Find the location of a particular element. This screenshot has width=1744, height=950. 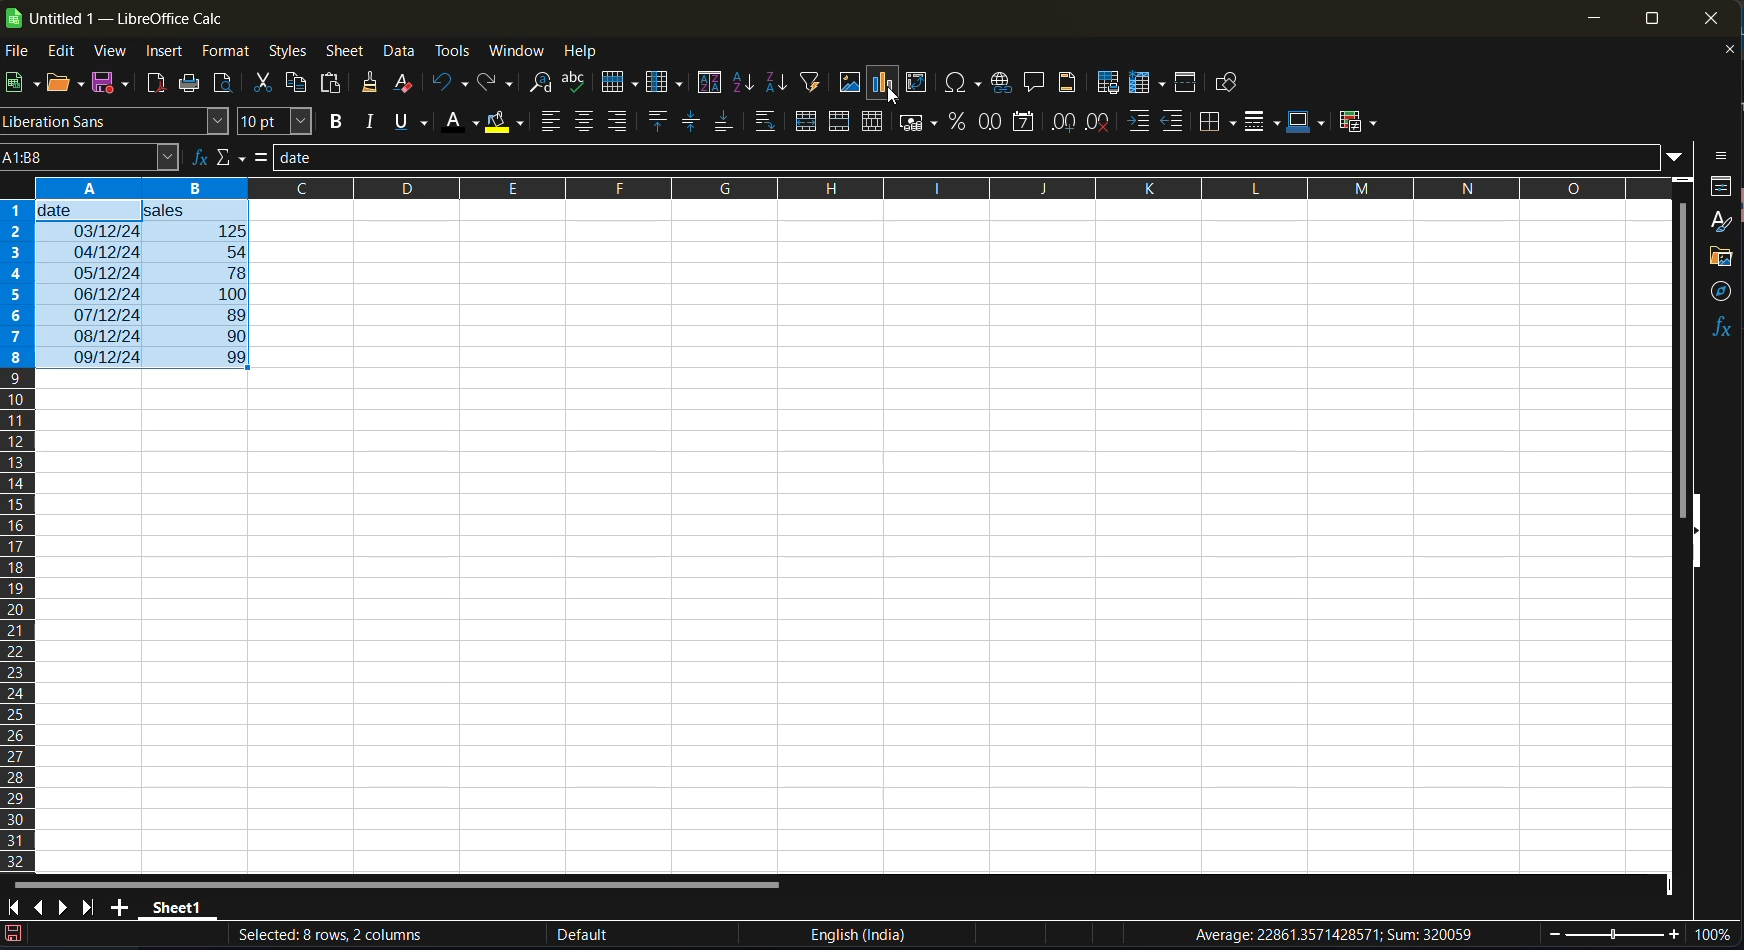

clear direct formatting is located at coordinates (408, 83).